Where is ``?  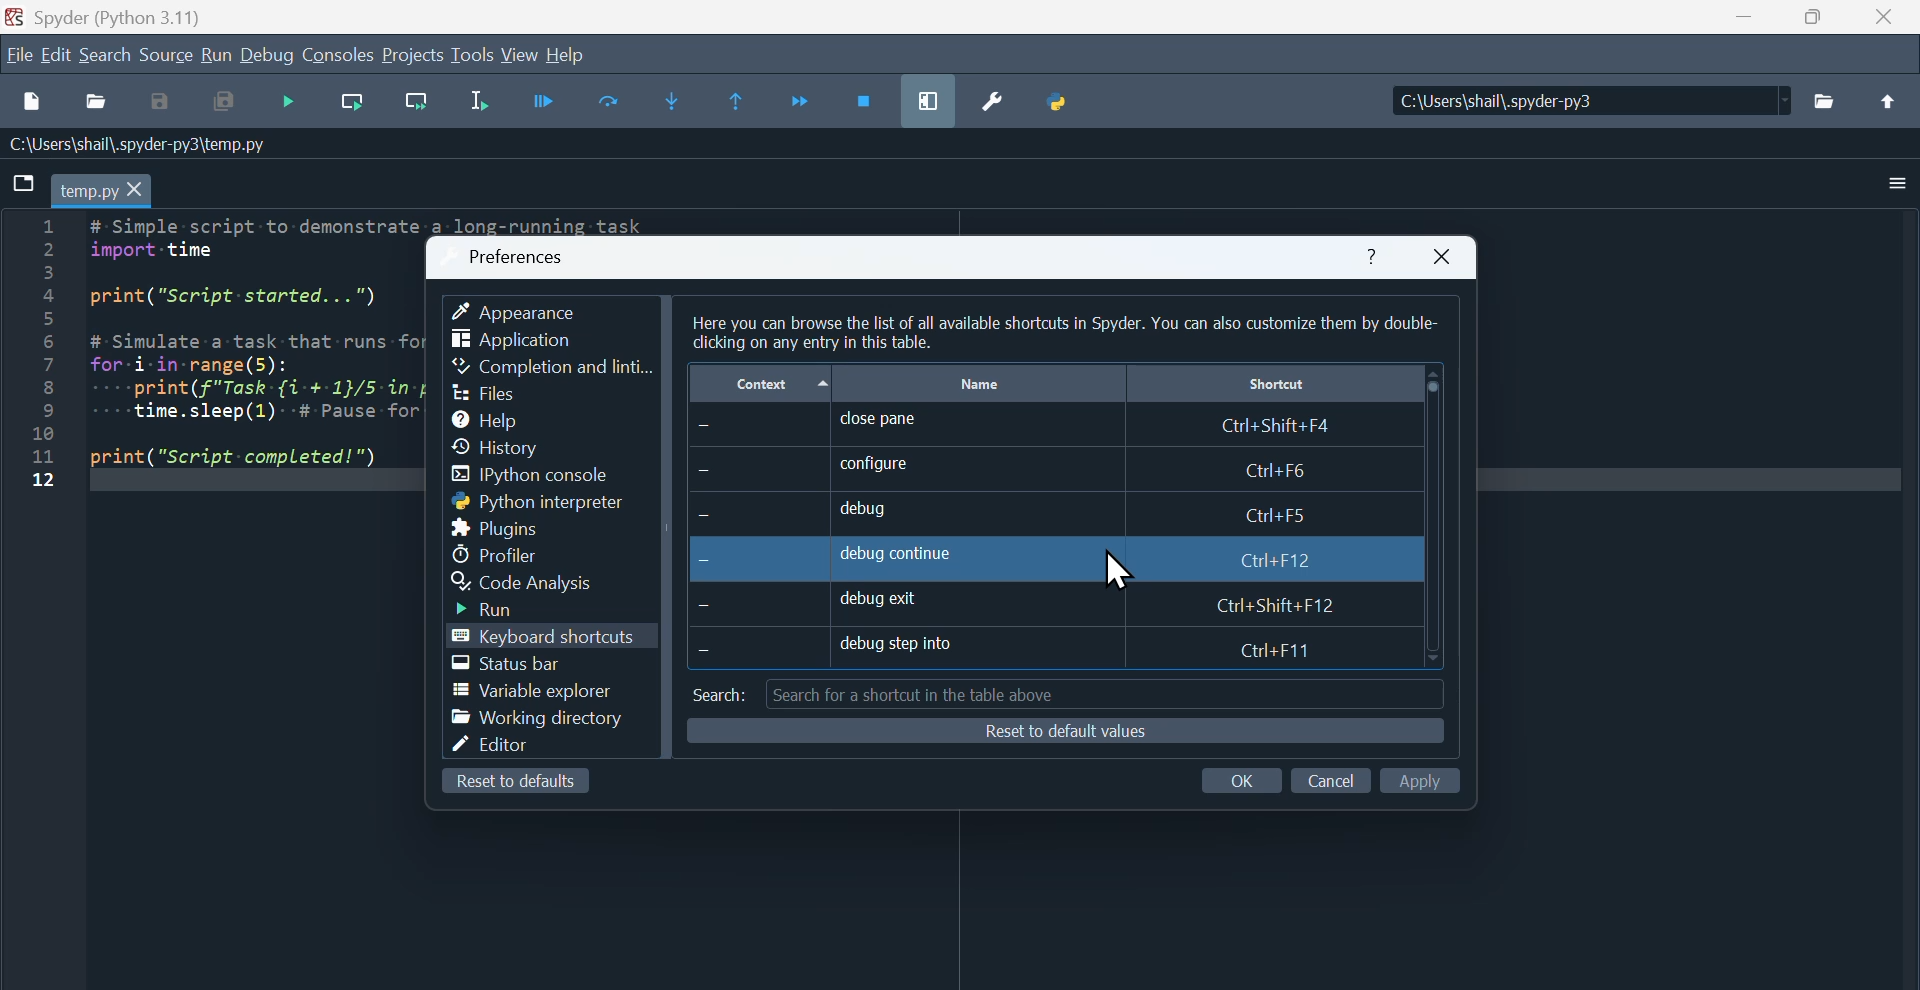  is located at coordinates (159, 103).